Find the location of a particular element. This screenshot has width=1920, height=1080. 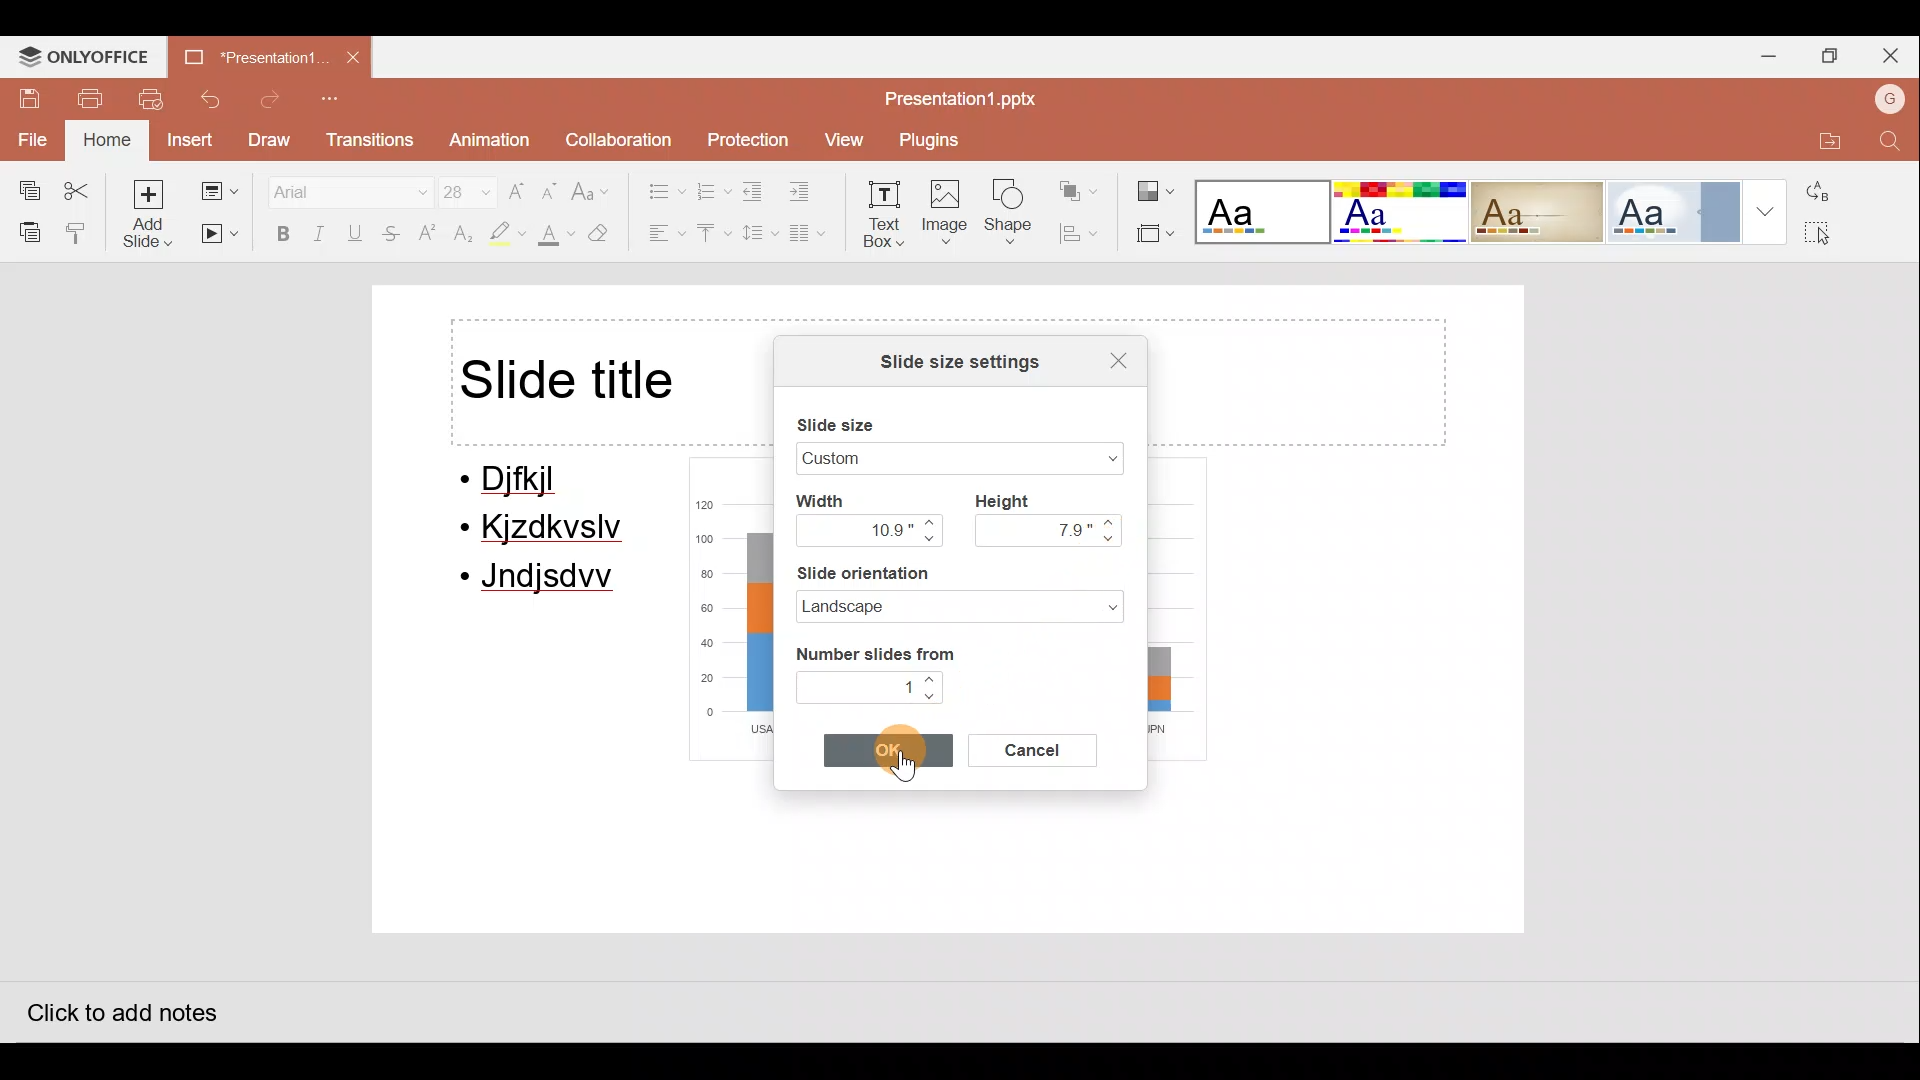

Plugins is located at coordinates (935, 140).